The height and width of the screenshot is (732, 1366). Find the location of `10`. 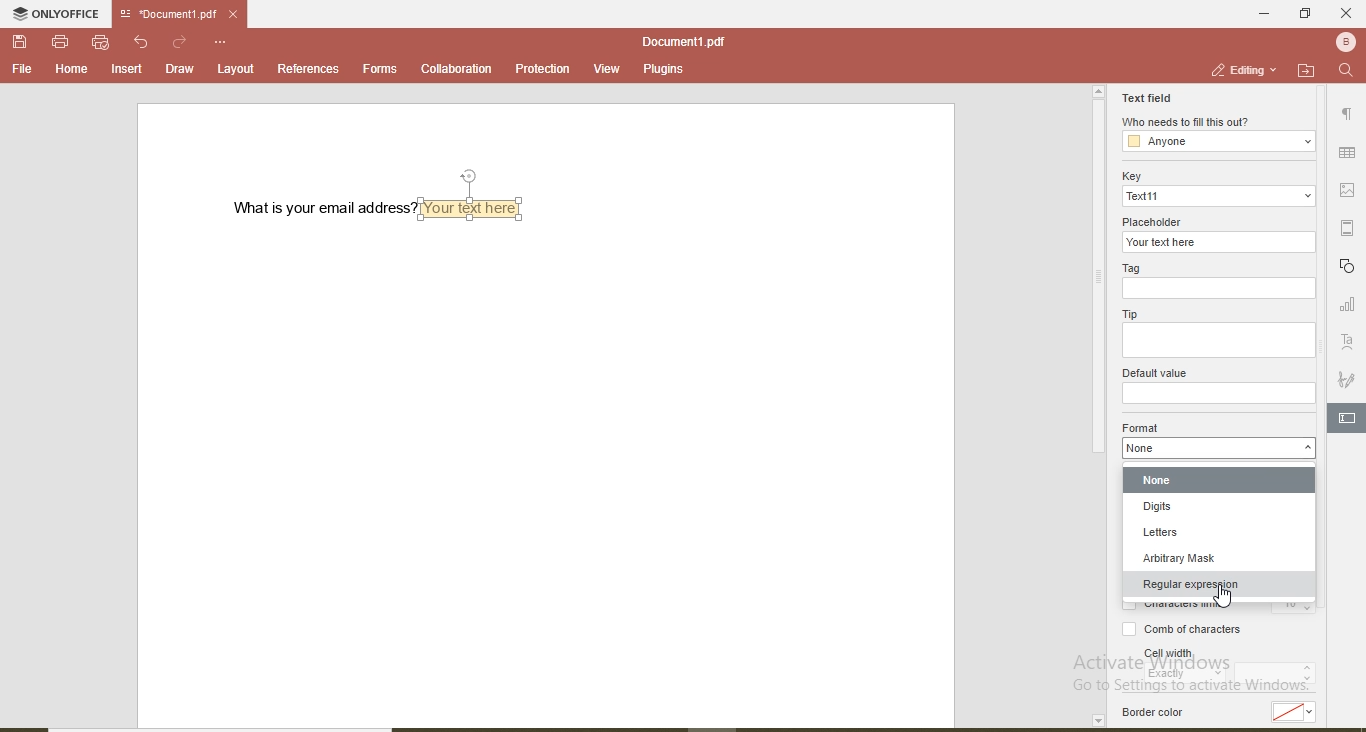

10 is located at coordinates (1295, 609).